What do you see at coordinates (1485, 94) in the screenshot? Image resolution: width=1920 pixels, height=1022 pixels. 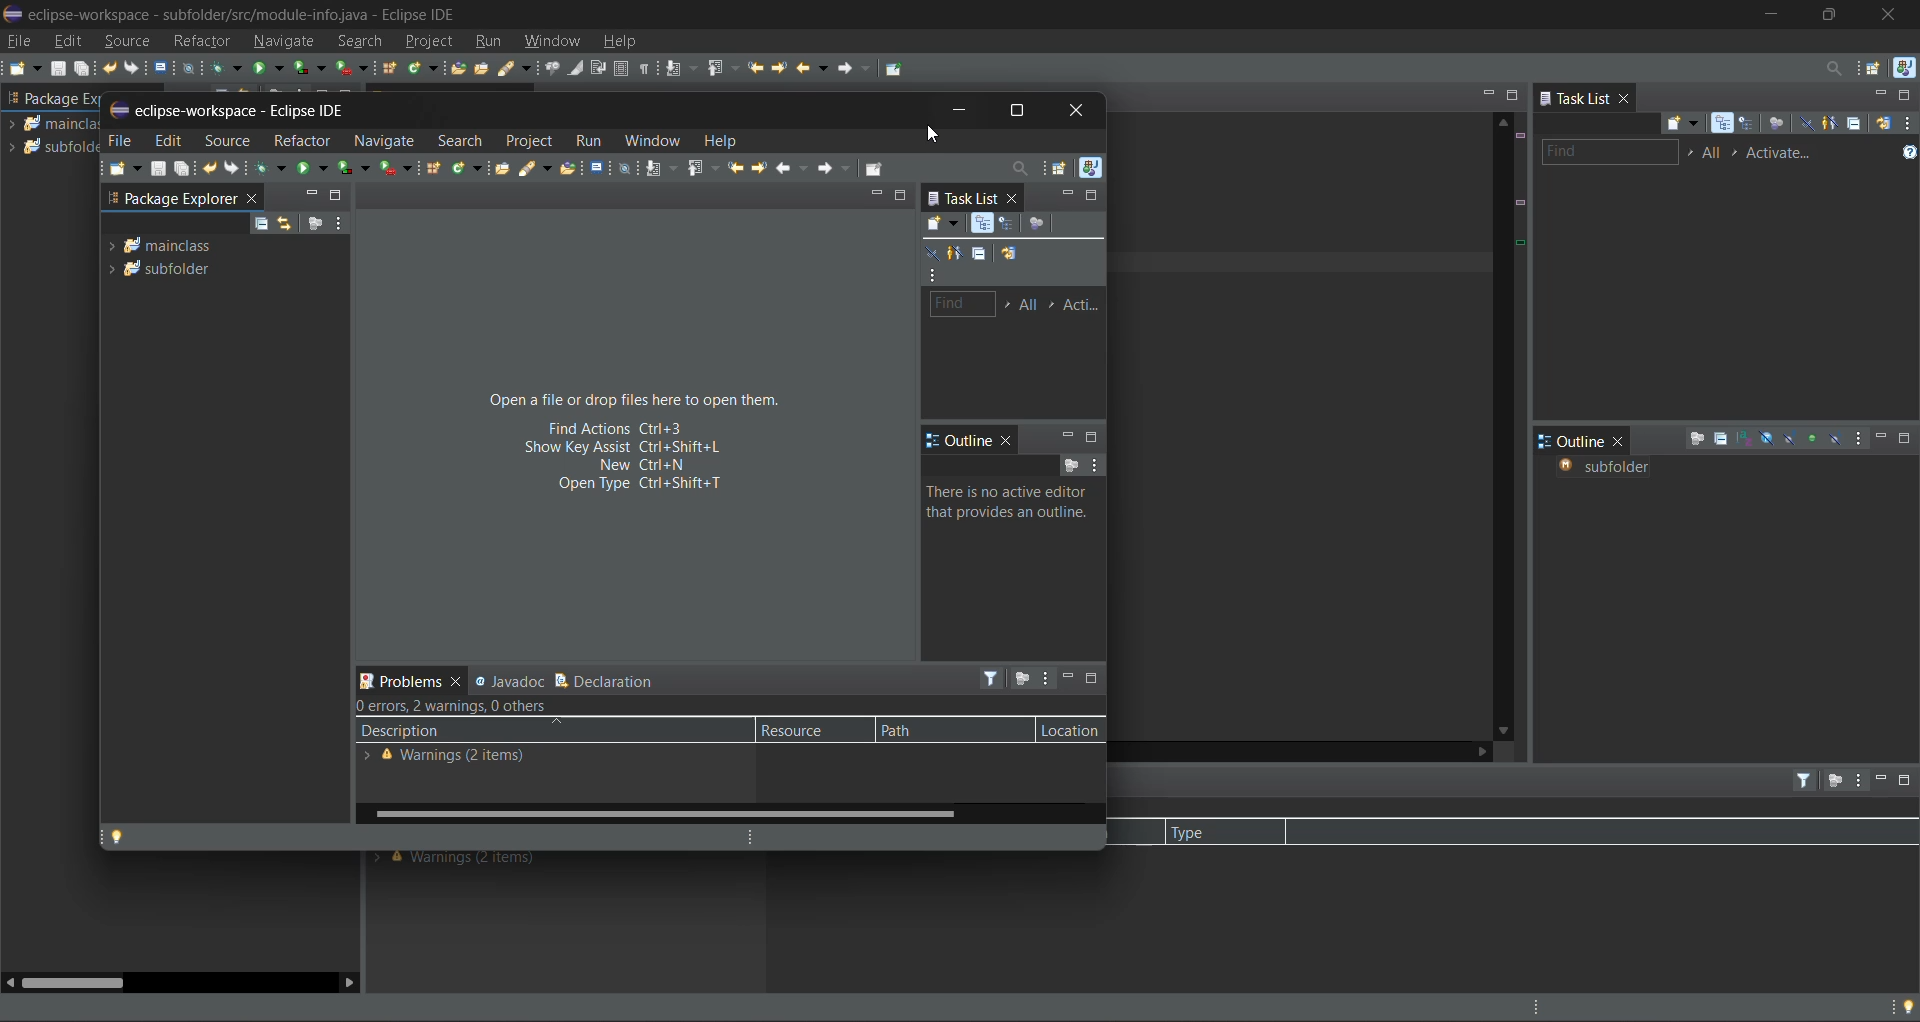 I see `minimize` at bounding box center [1485, 94].